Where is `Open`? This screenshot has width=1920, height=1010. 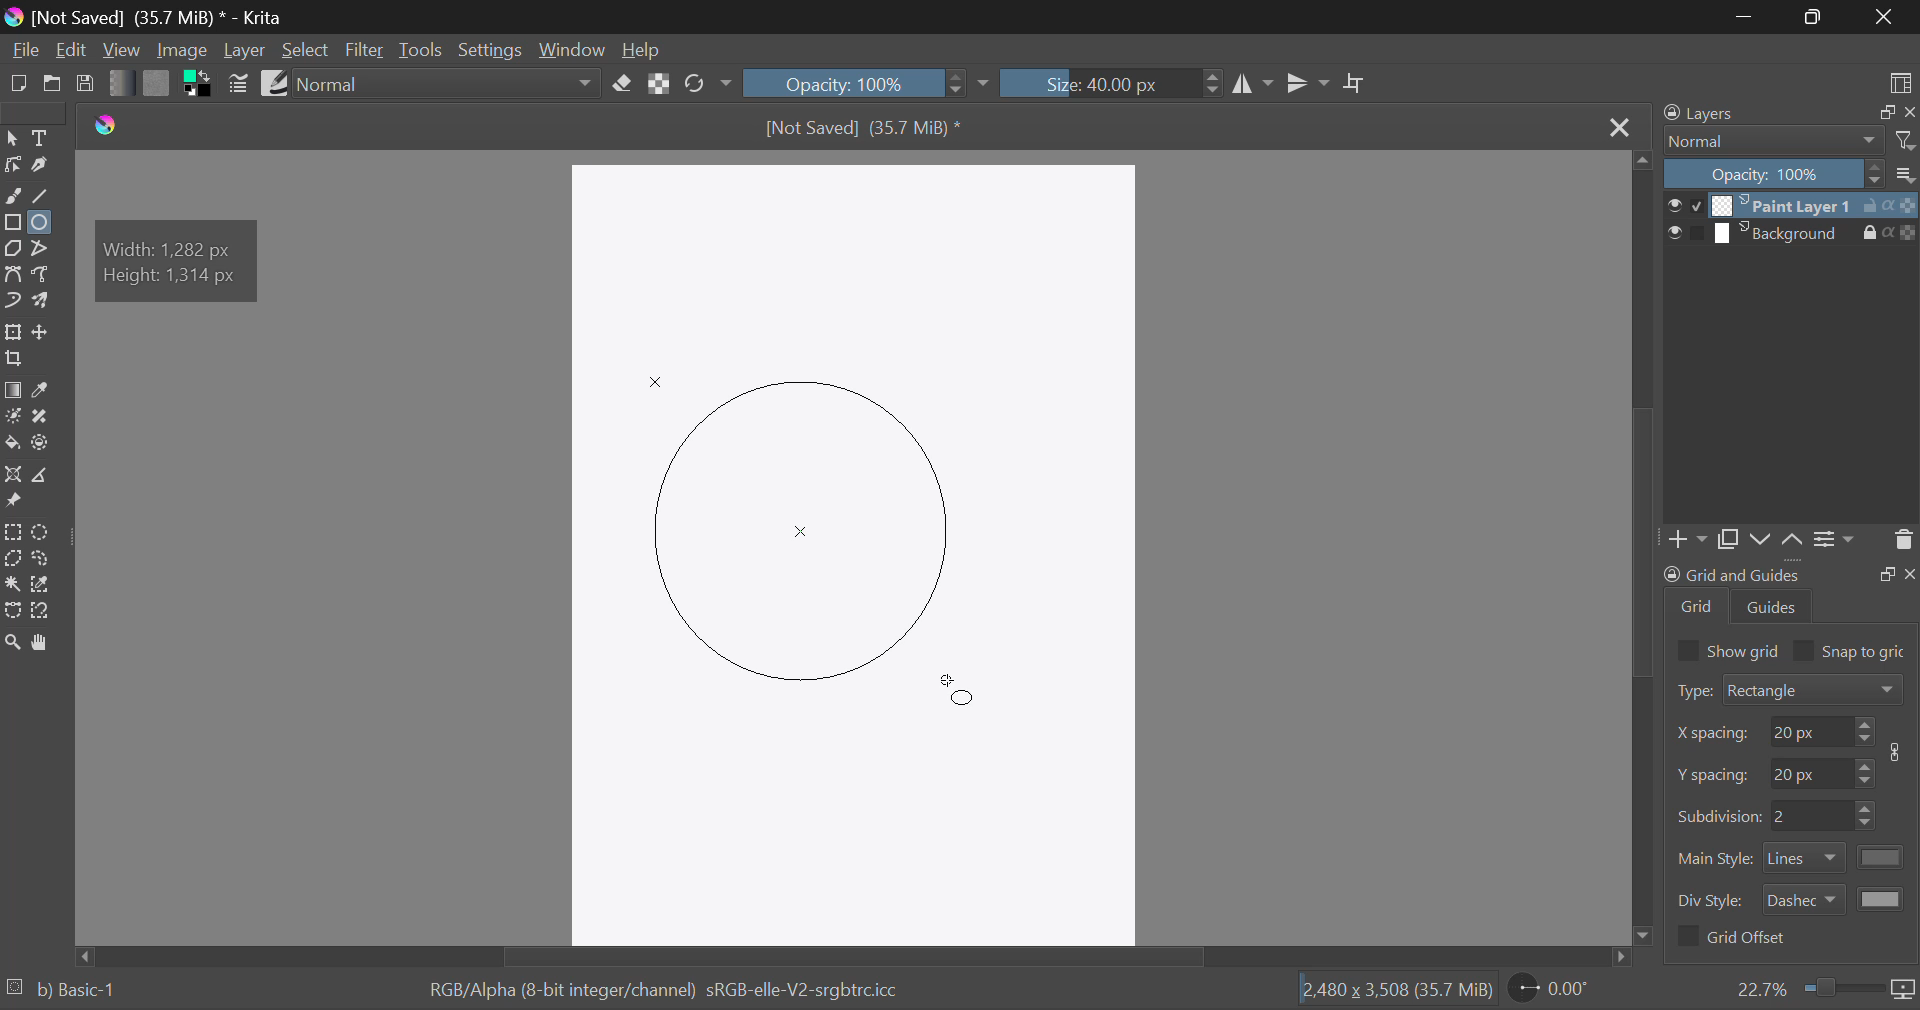
Open is located at coordinates (54, 82).